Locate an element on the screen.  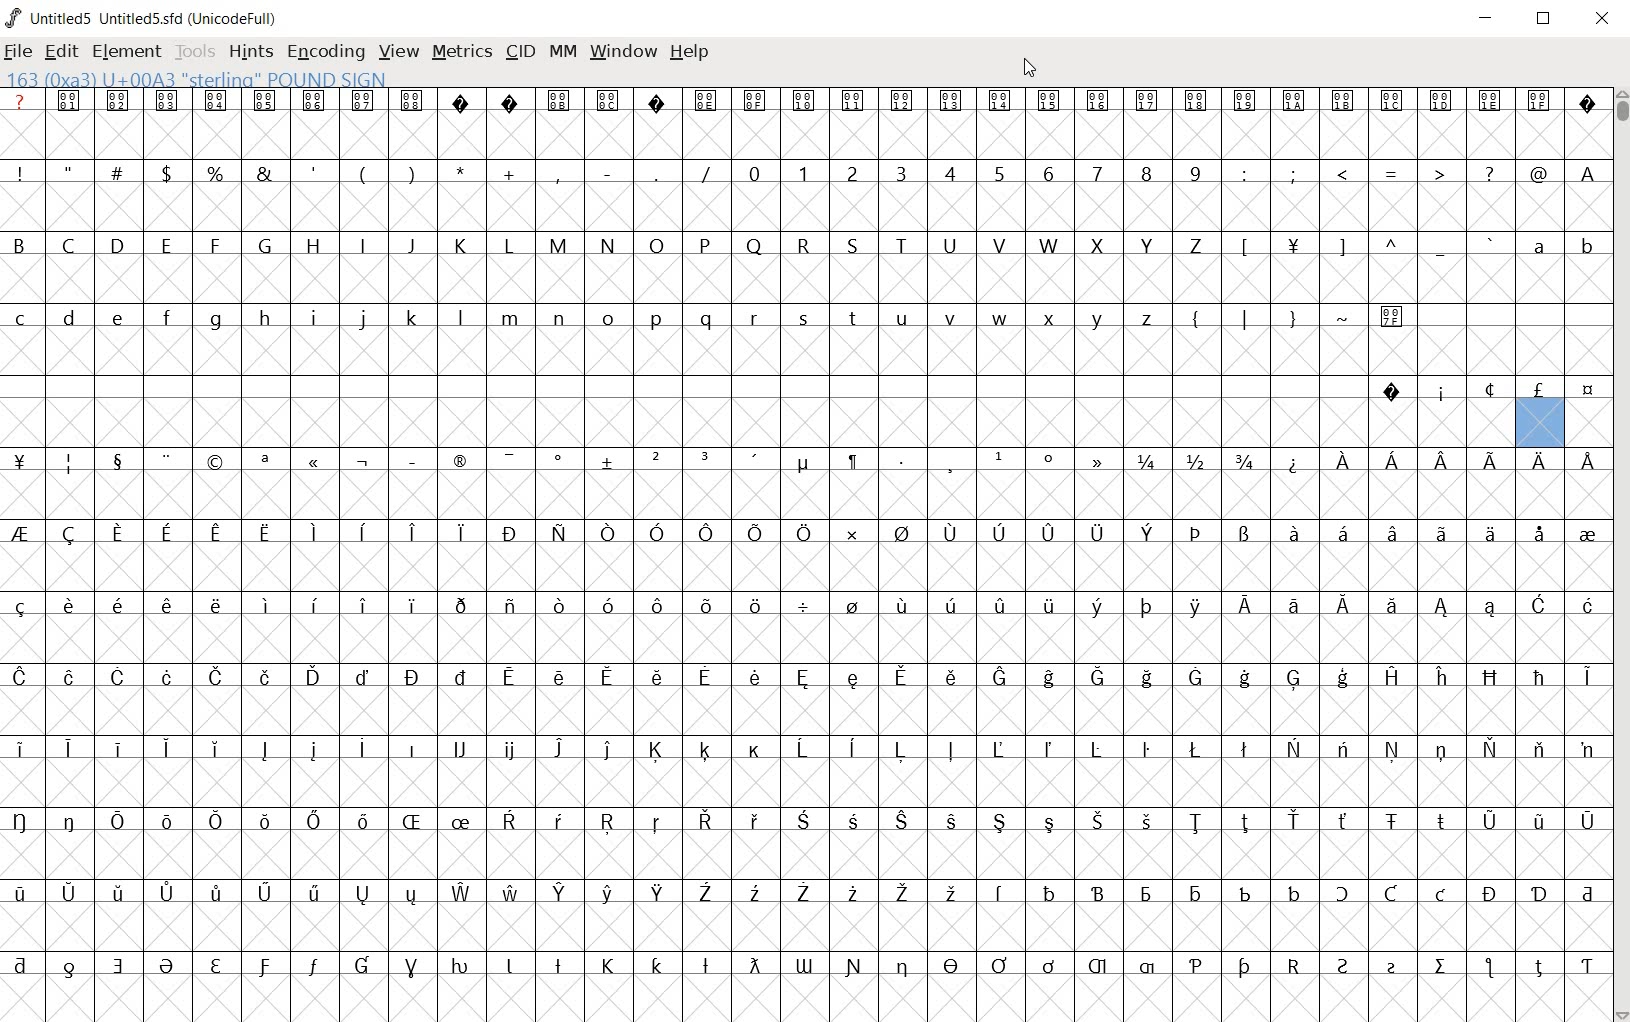
3/4 is located at coordinates (1242, 461).